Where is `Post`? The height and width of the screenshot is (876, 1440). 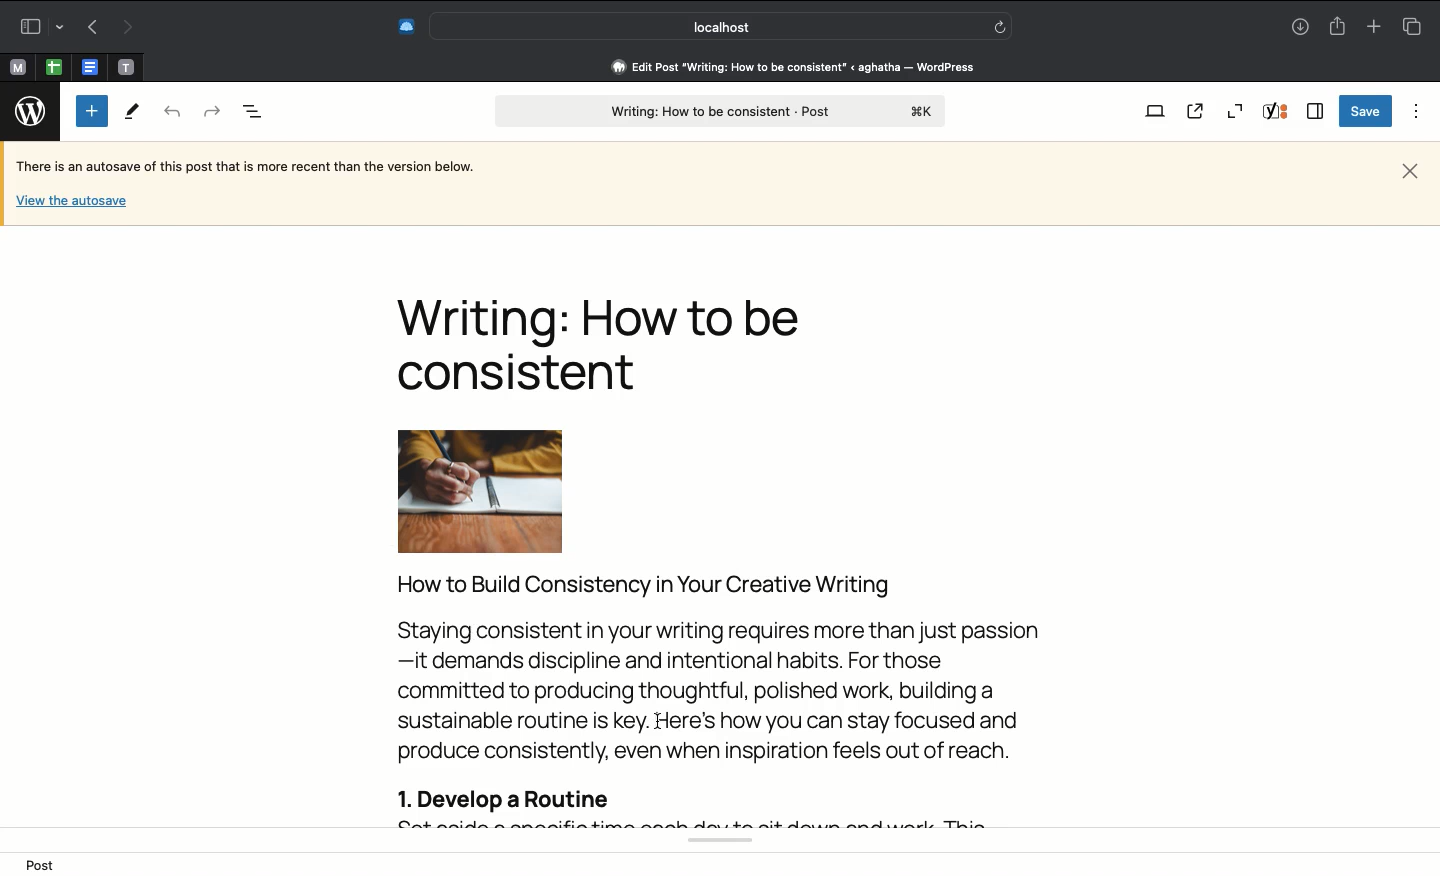
Post is located at coordinates (719, 112).